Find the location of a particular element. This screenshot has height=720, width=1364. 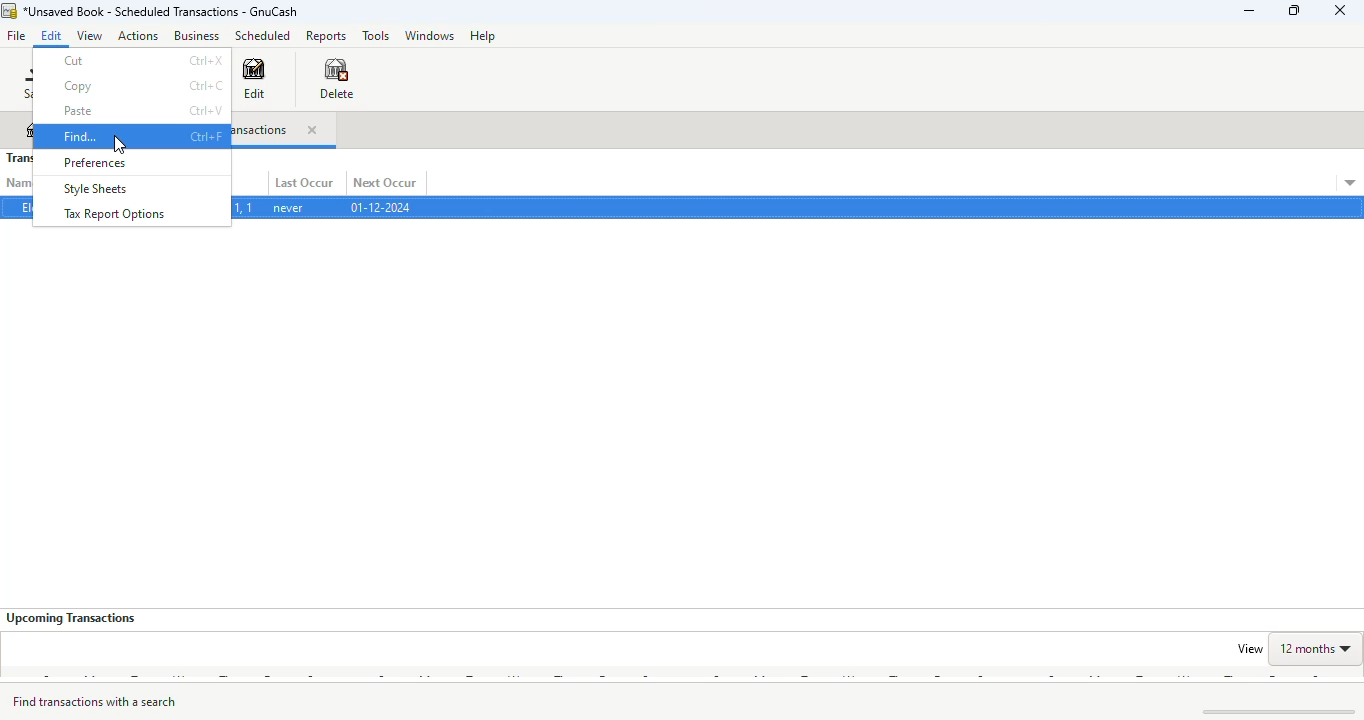

never is located at coordinates (288, 208).